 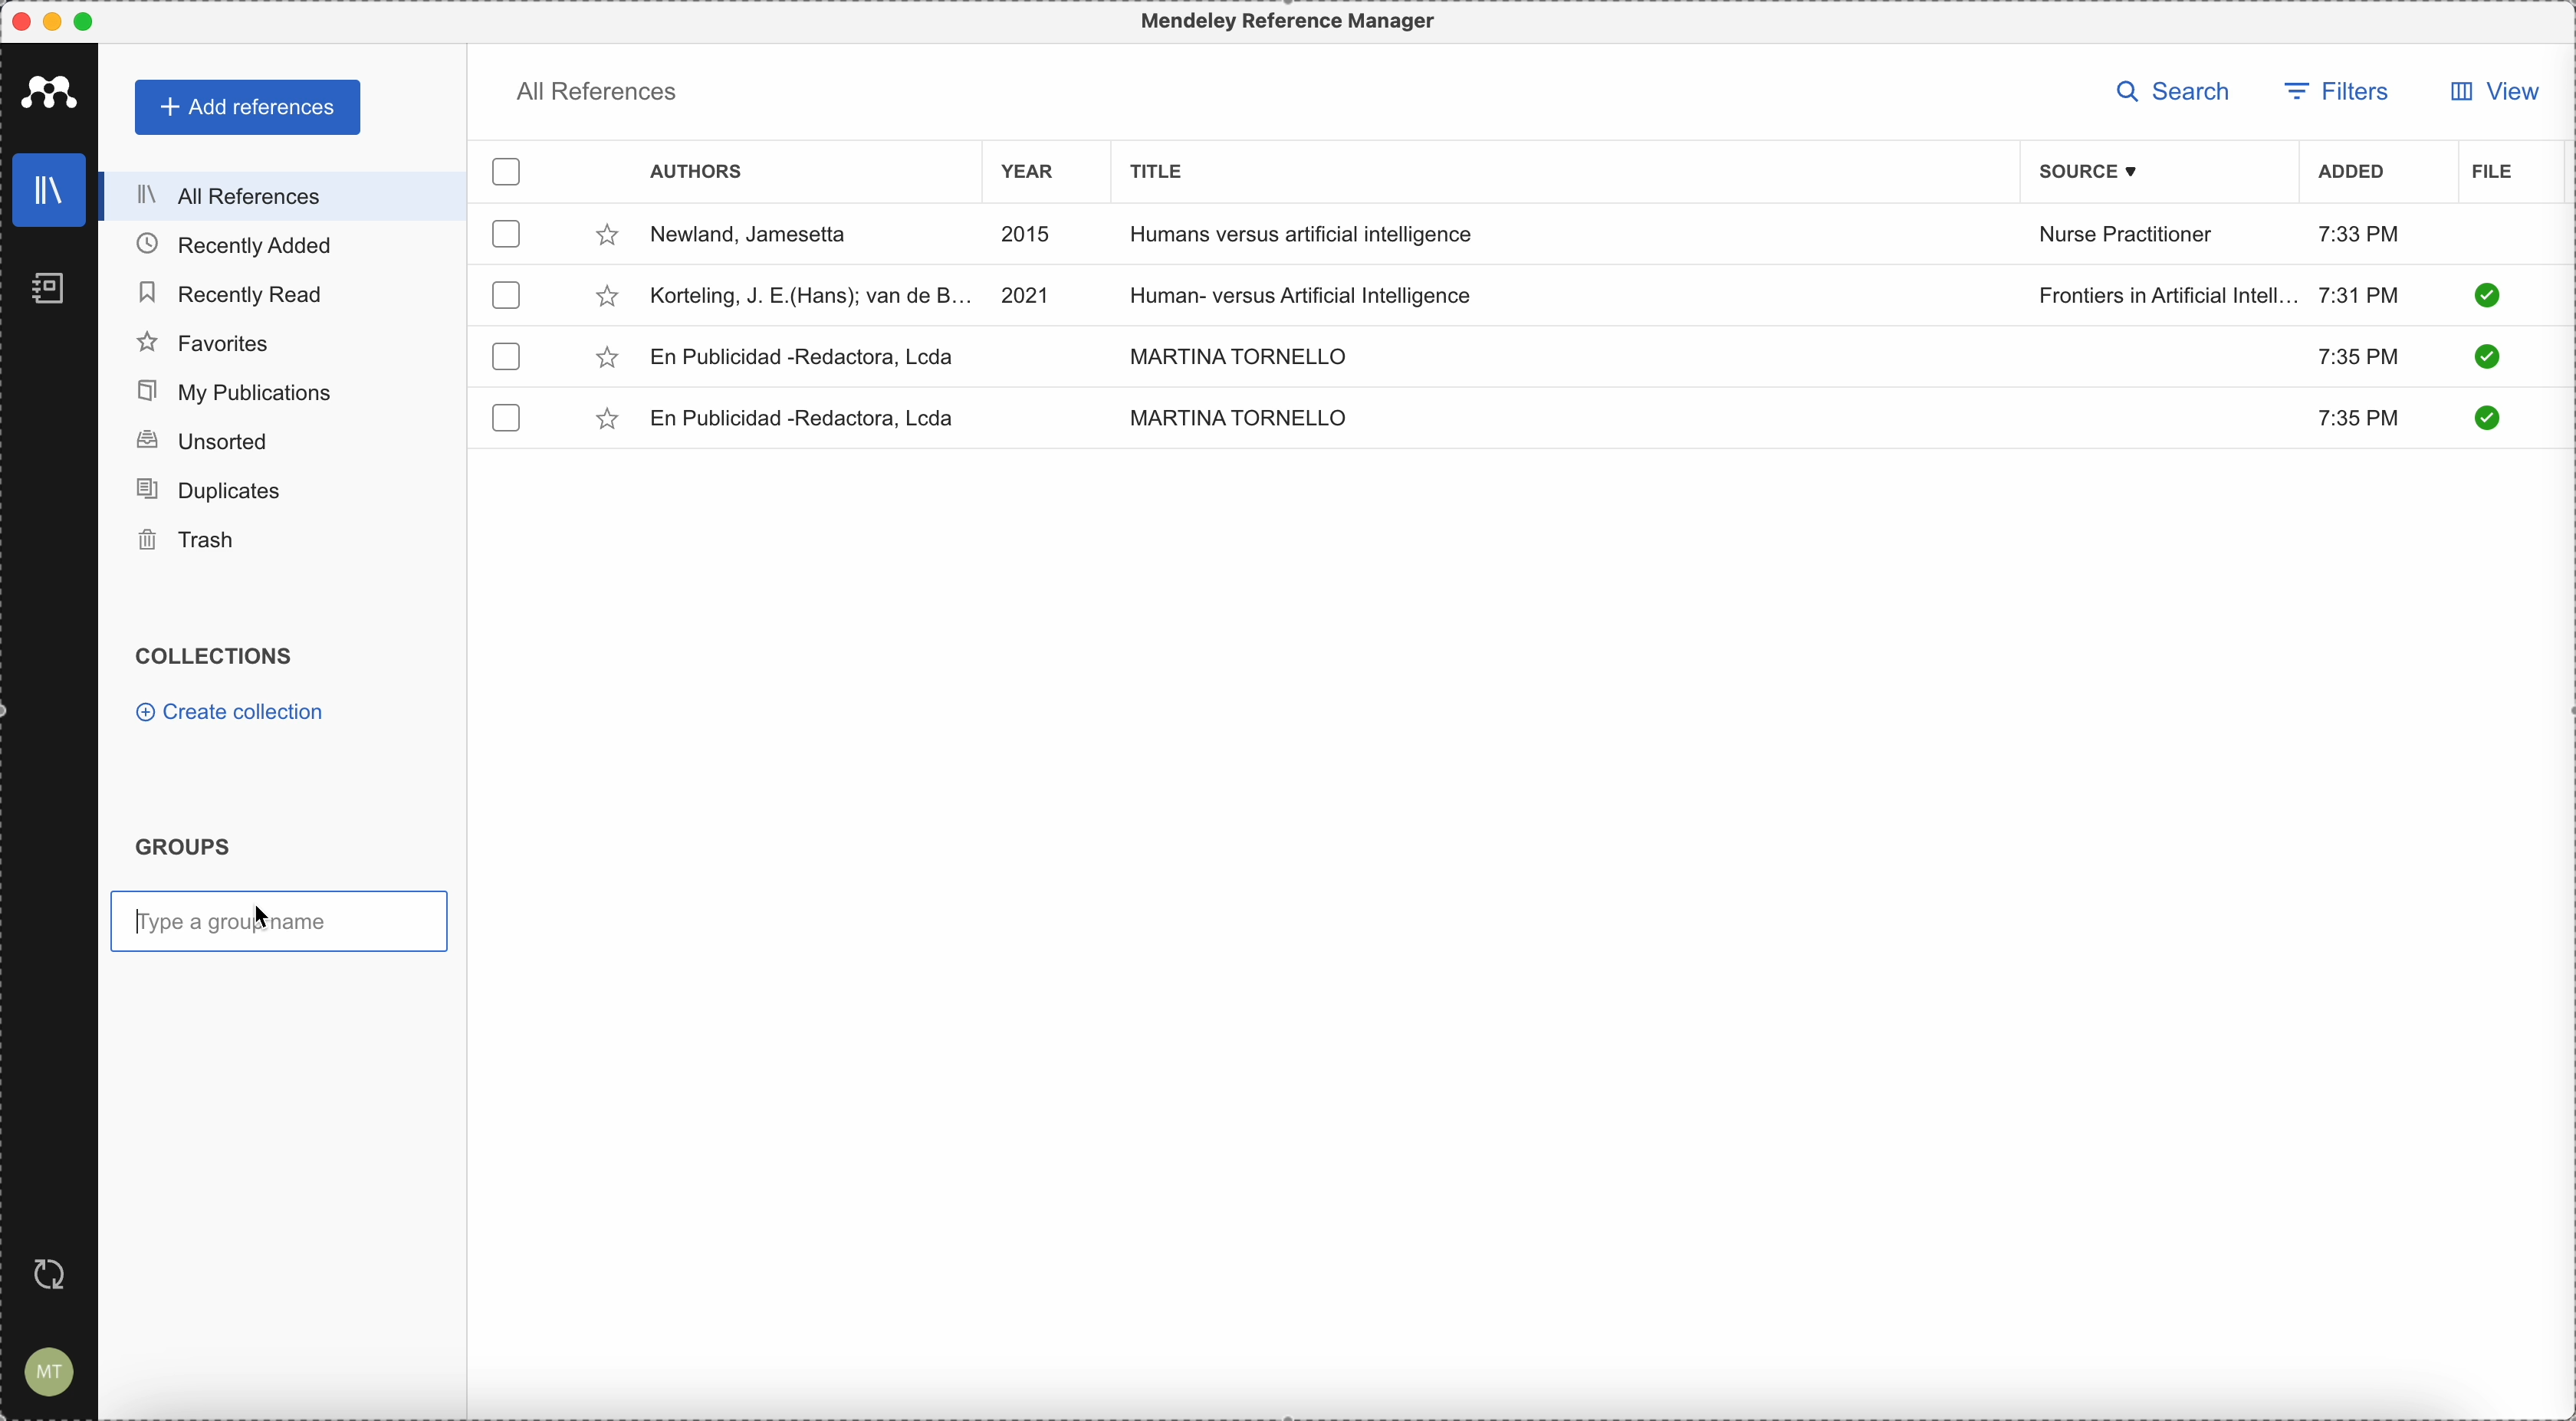 I want to click on 7:35 PM, so click(x=2362, y=420).